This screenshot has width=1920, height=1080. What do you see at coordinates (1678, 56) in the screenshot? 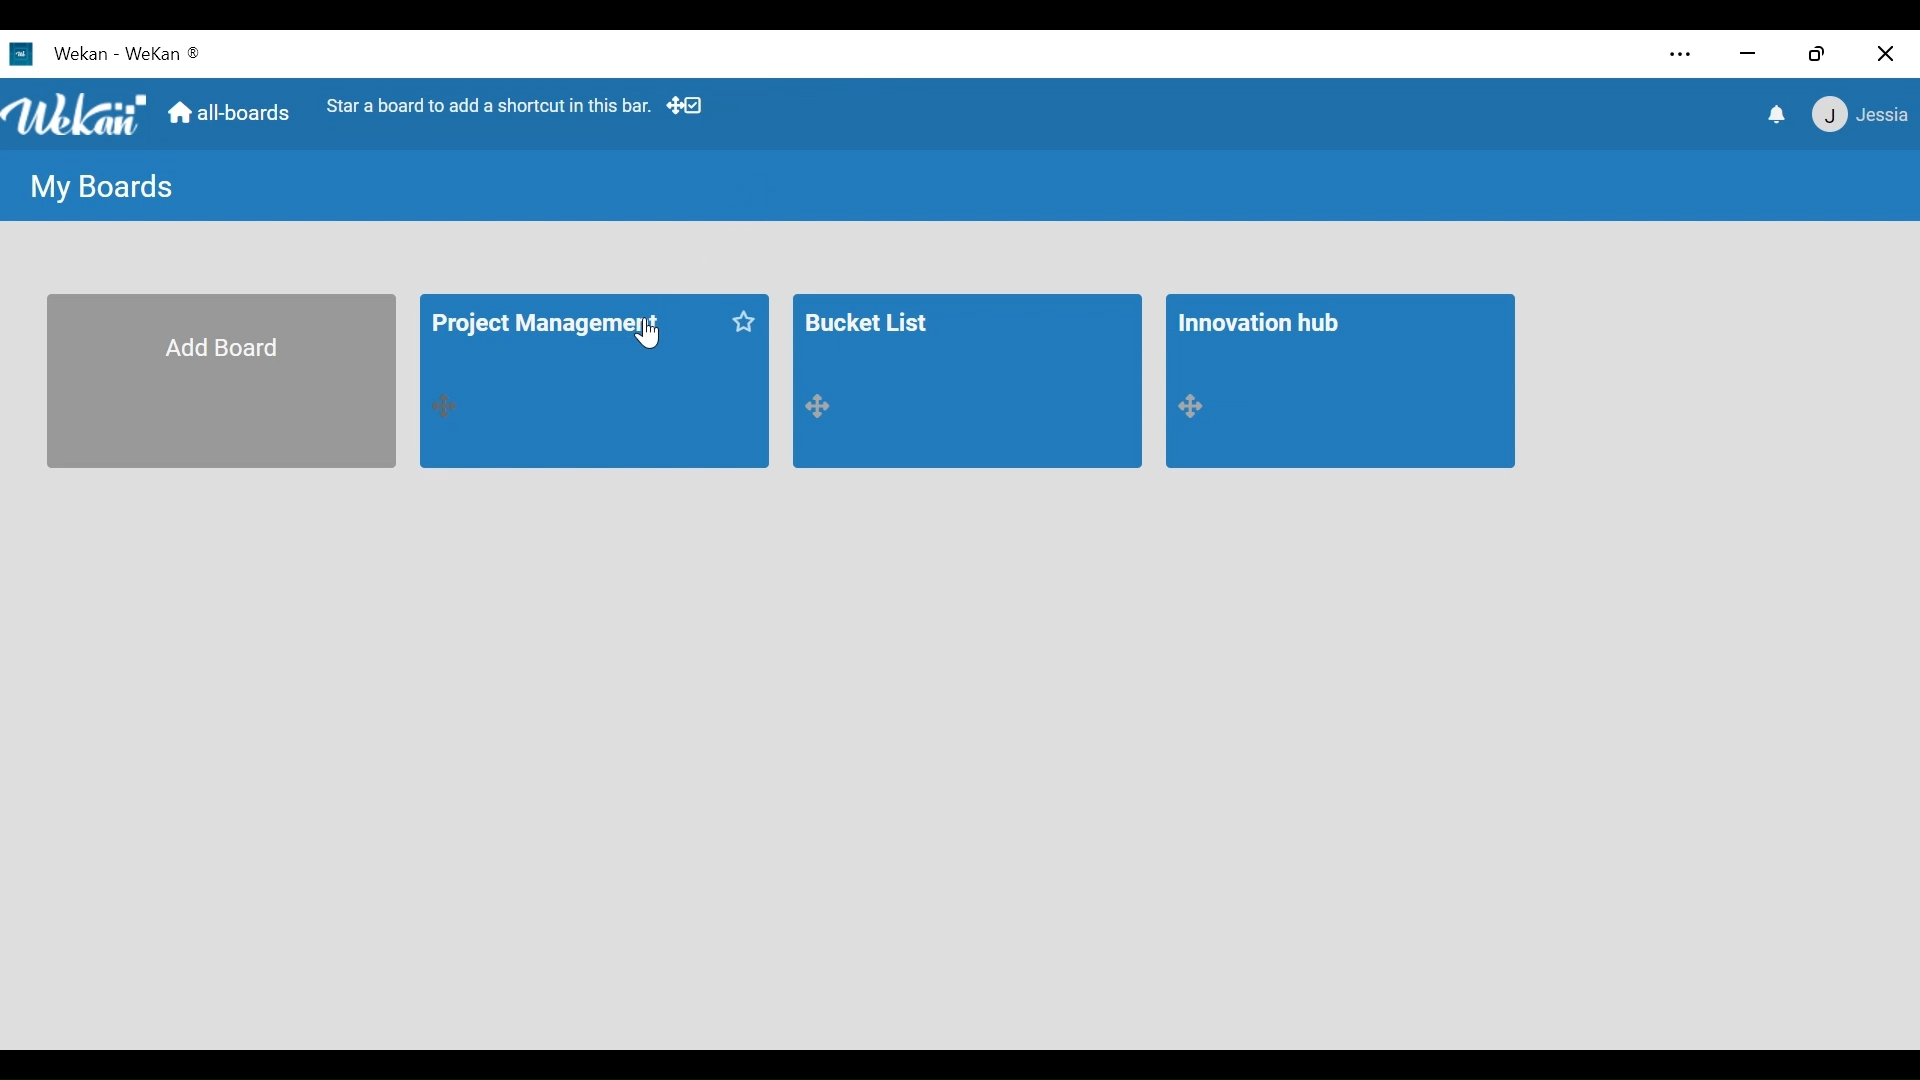
I see `settings and more` at bounding box center [1678, 56].